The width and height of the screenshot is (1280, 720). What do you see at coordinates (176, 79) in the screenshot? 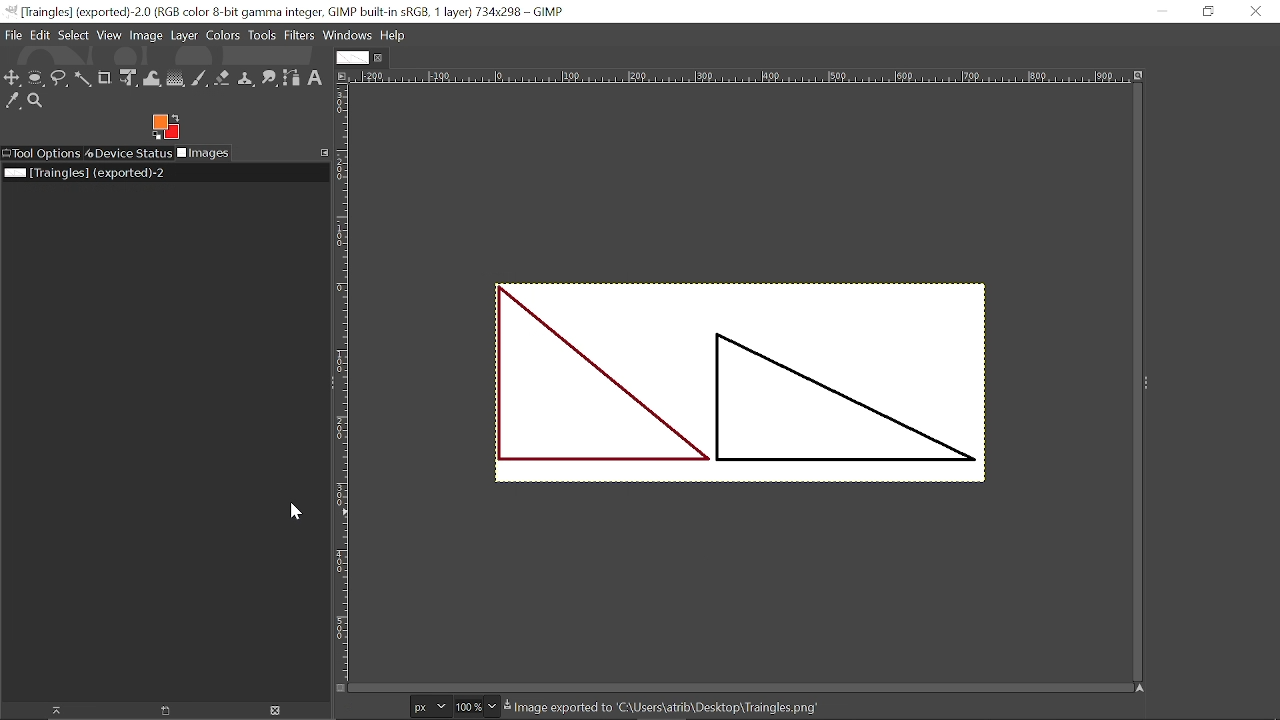
I see `Gradient tool` at bounding box center [176, 79].